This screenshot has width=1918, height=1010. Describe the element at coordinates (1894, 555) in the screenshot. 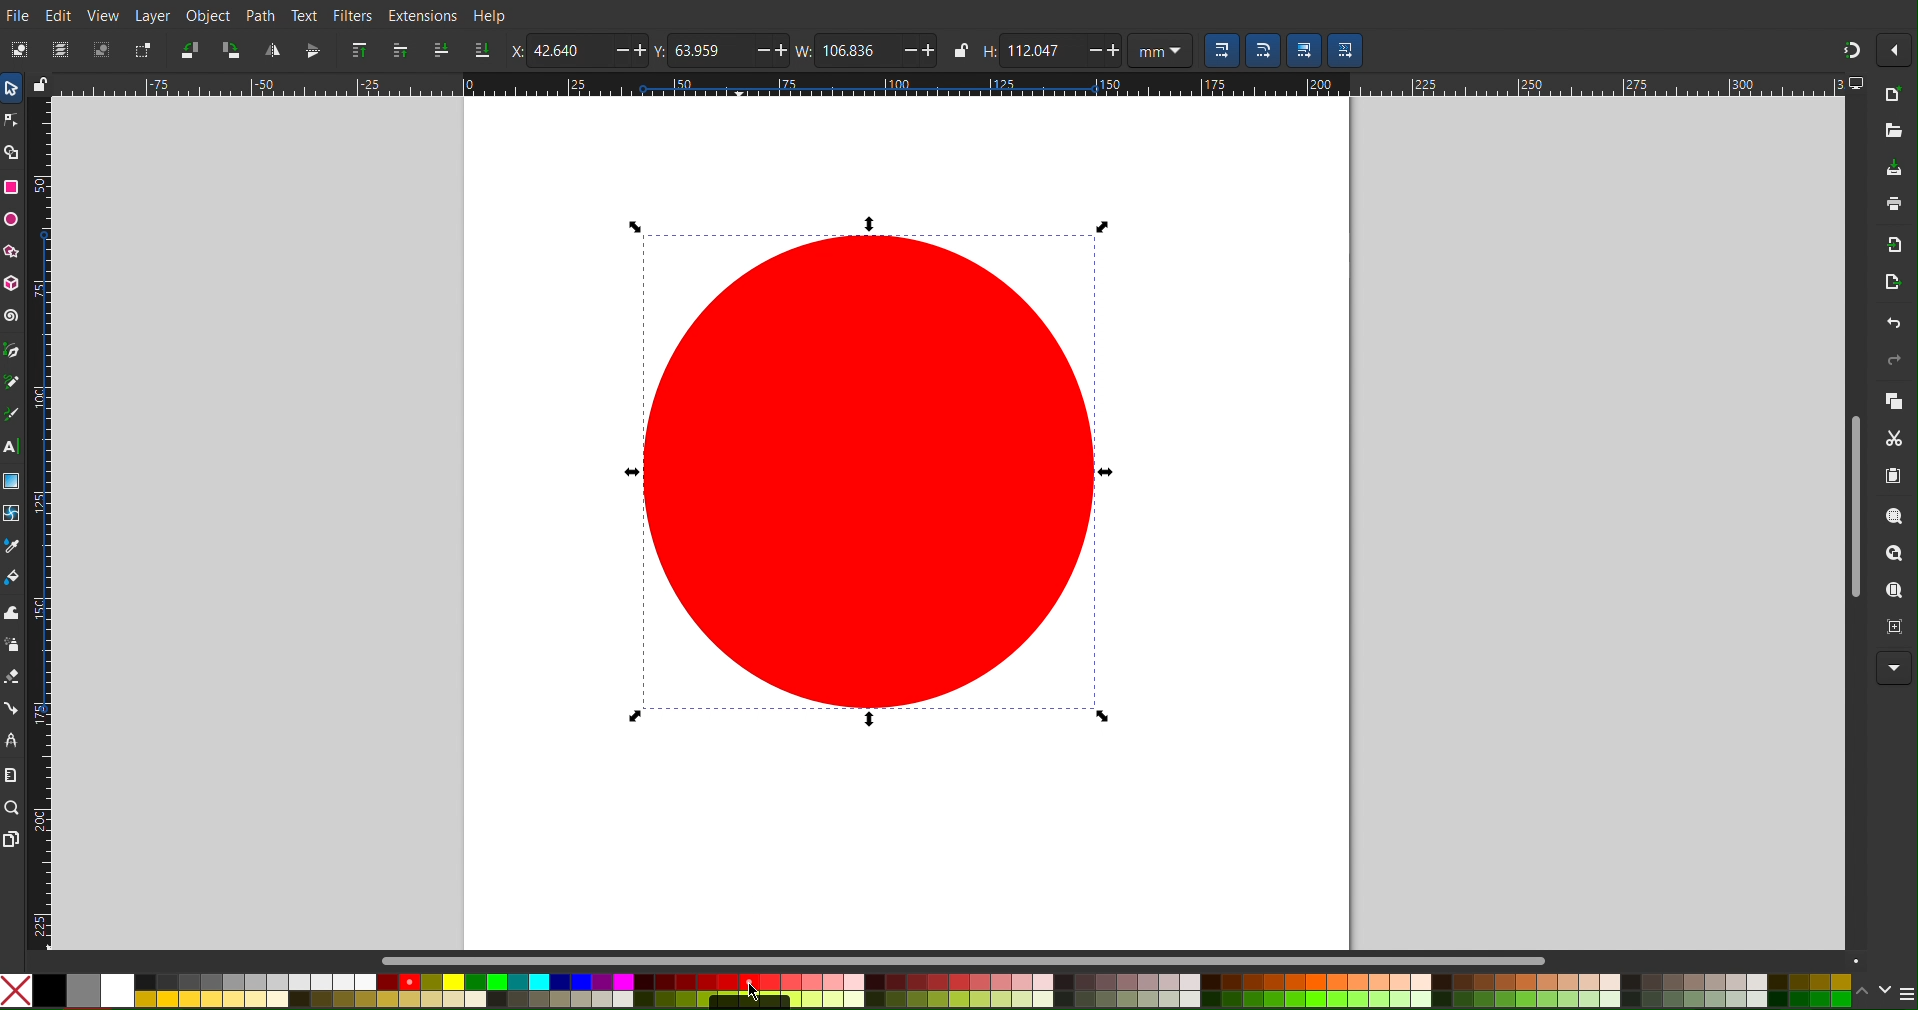

I see `Zoom Drawing` at that location.